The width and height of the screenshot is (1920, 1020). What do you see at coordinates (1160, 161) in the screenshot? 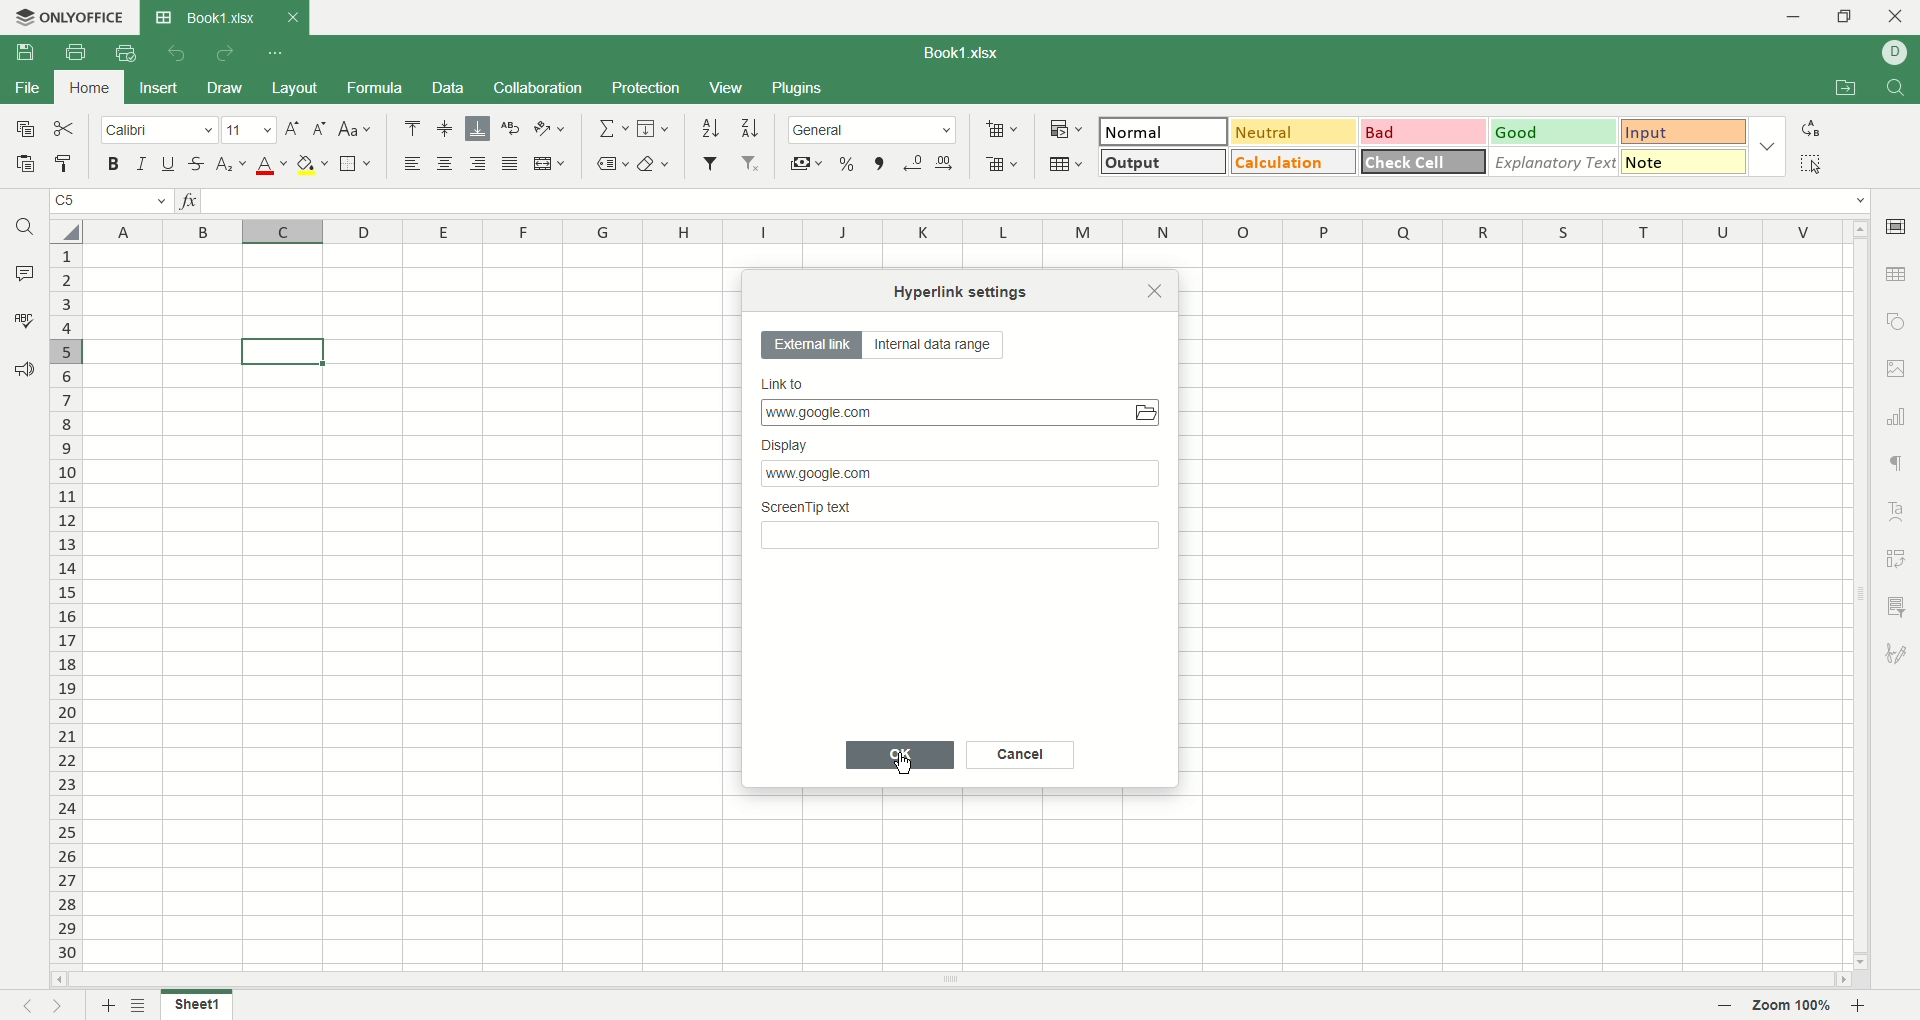
I see `output` at bounding box center [1160, 161].